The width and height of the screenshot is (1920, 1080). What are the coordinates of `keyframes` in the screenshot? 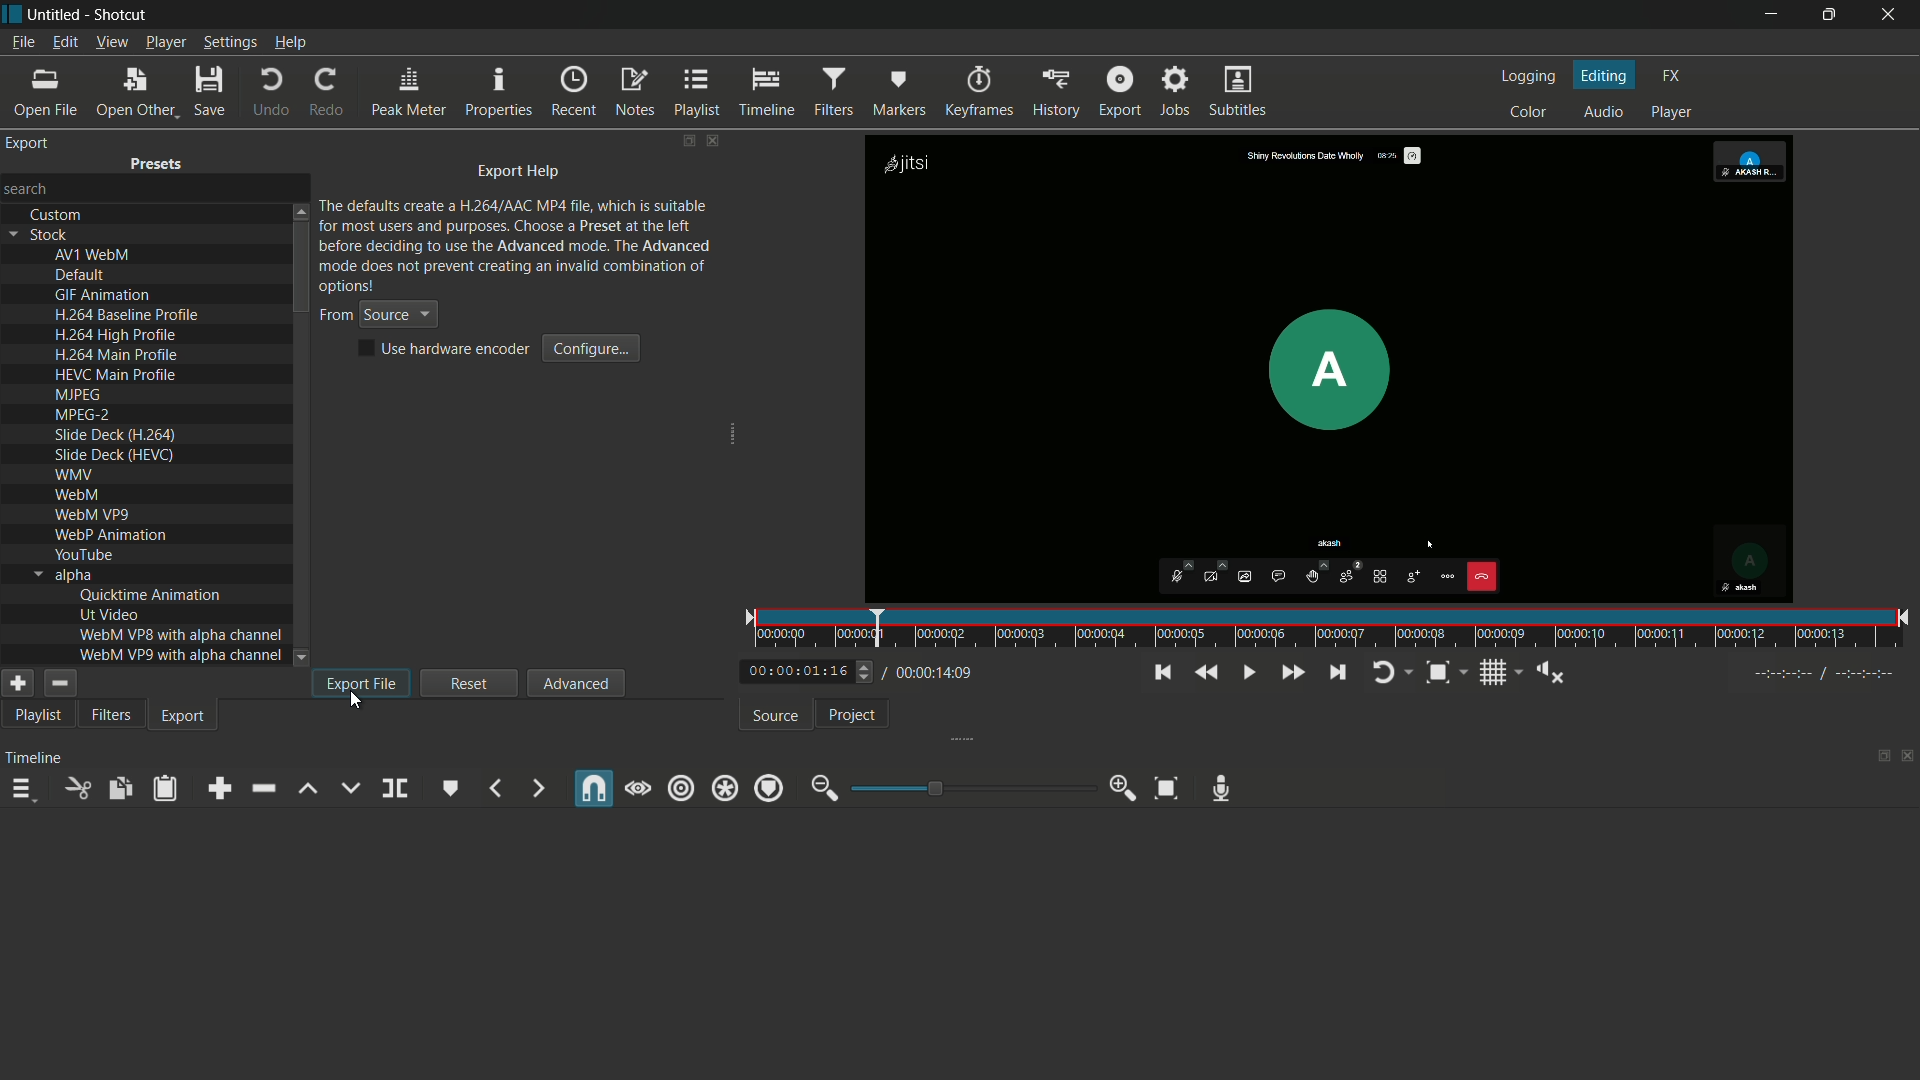 It's located at (980, 93).